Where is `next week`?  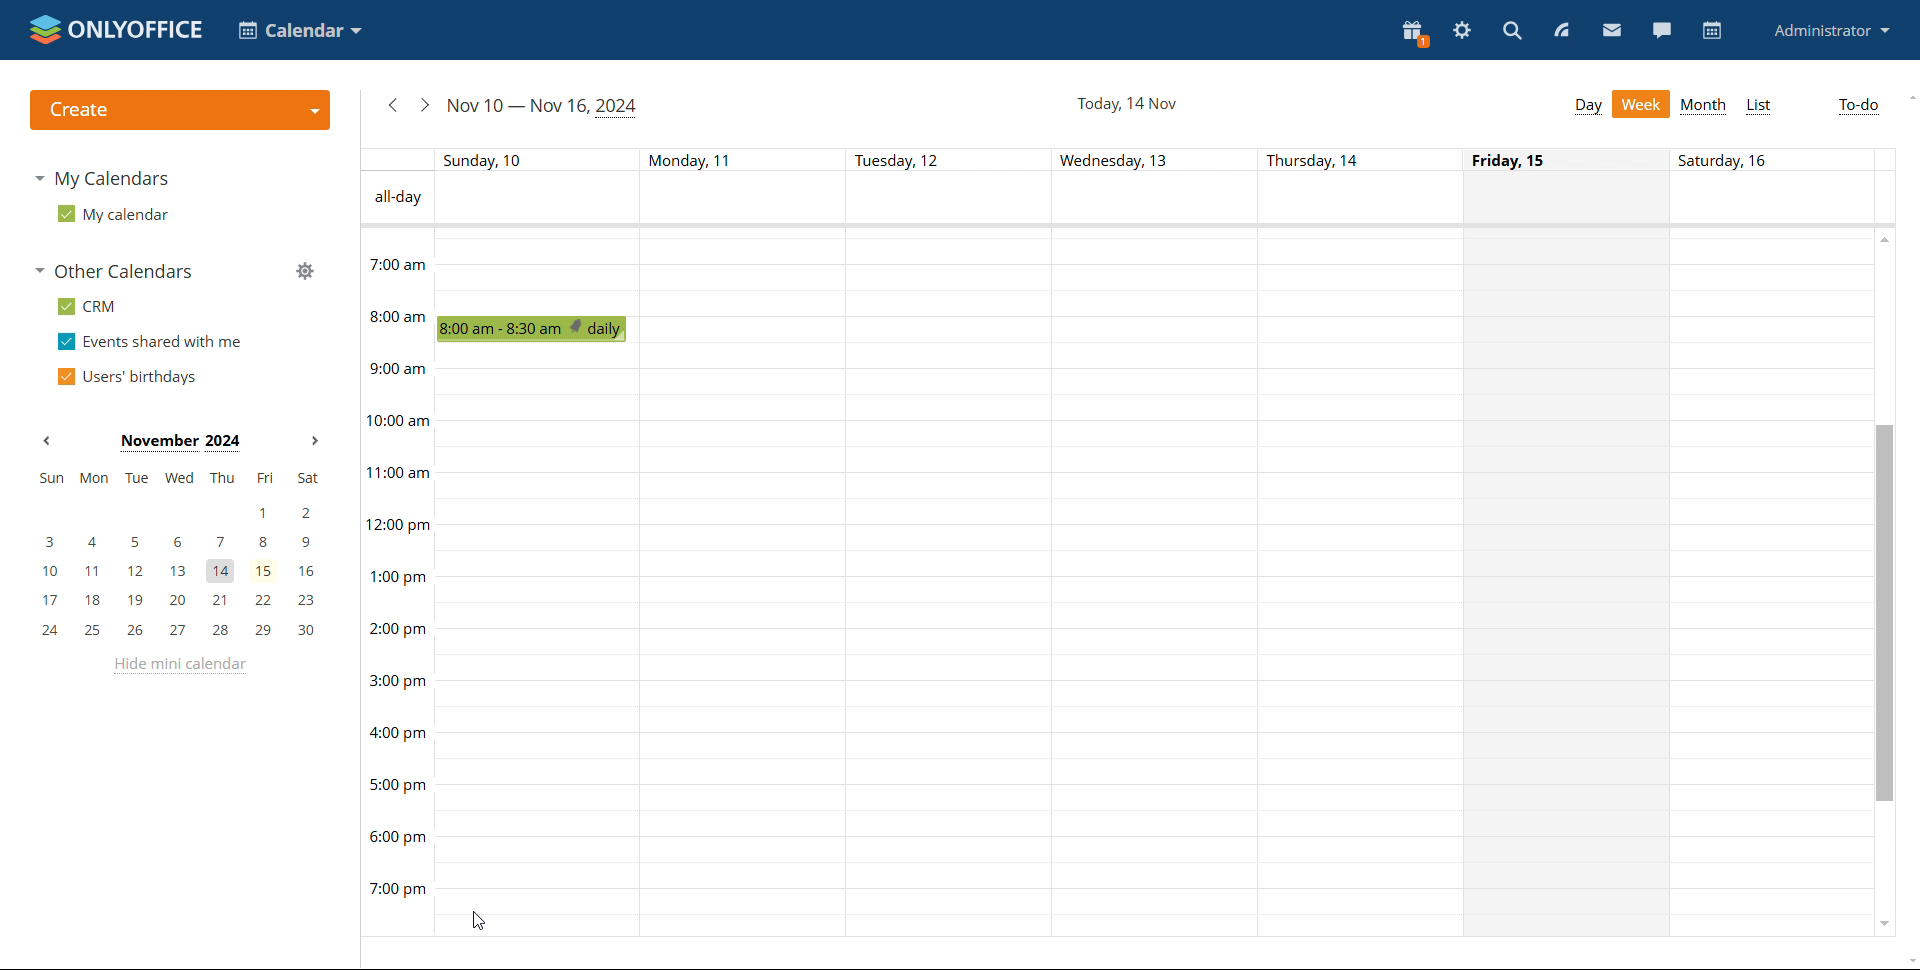 next week is located at coordinates (424, 105).